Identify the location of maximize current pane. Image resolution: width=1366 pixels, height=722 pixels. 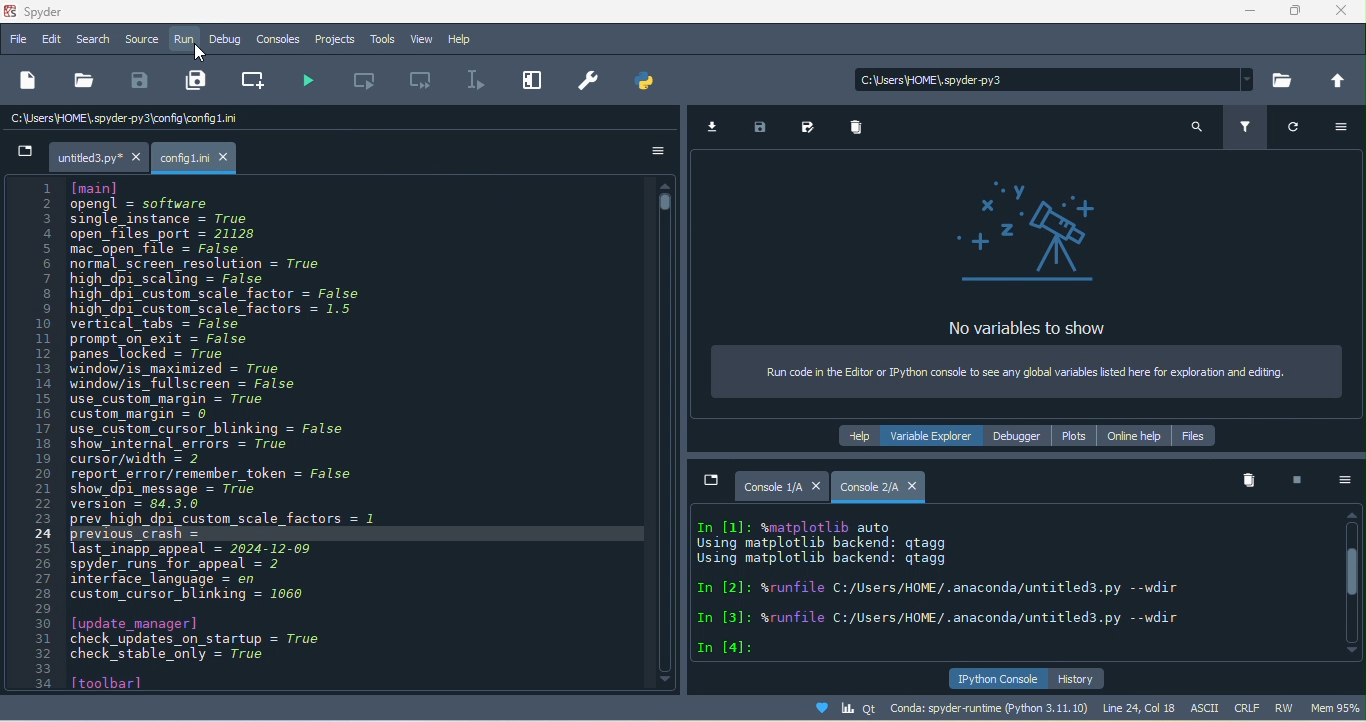
(530, 81).